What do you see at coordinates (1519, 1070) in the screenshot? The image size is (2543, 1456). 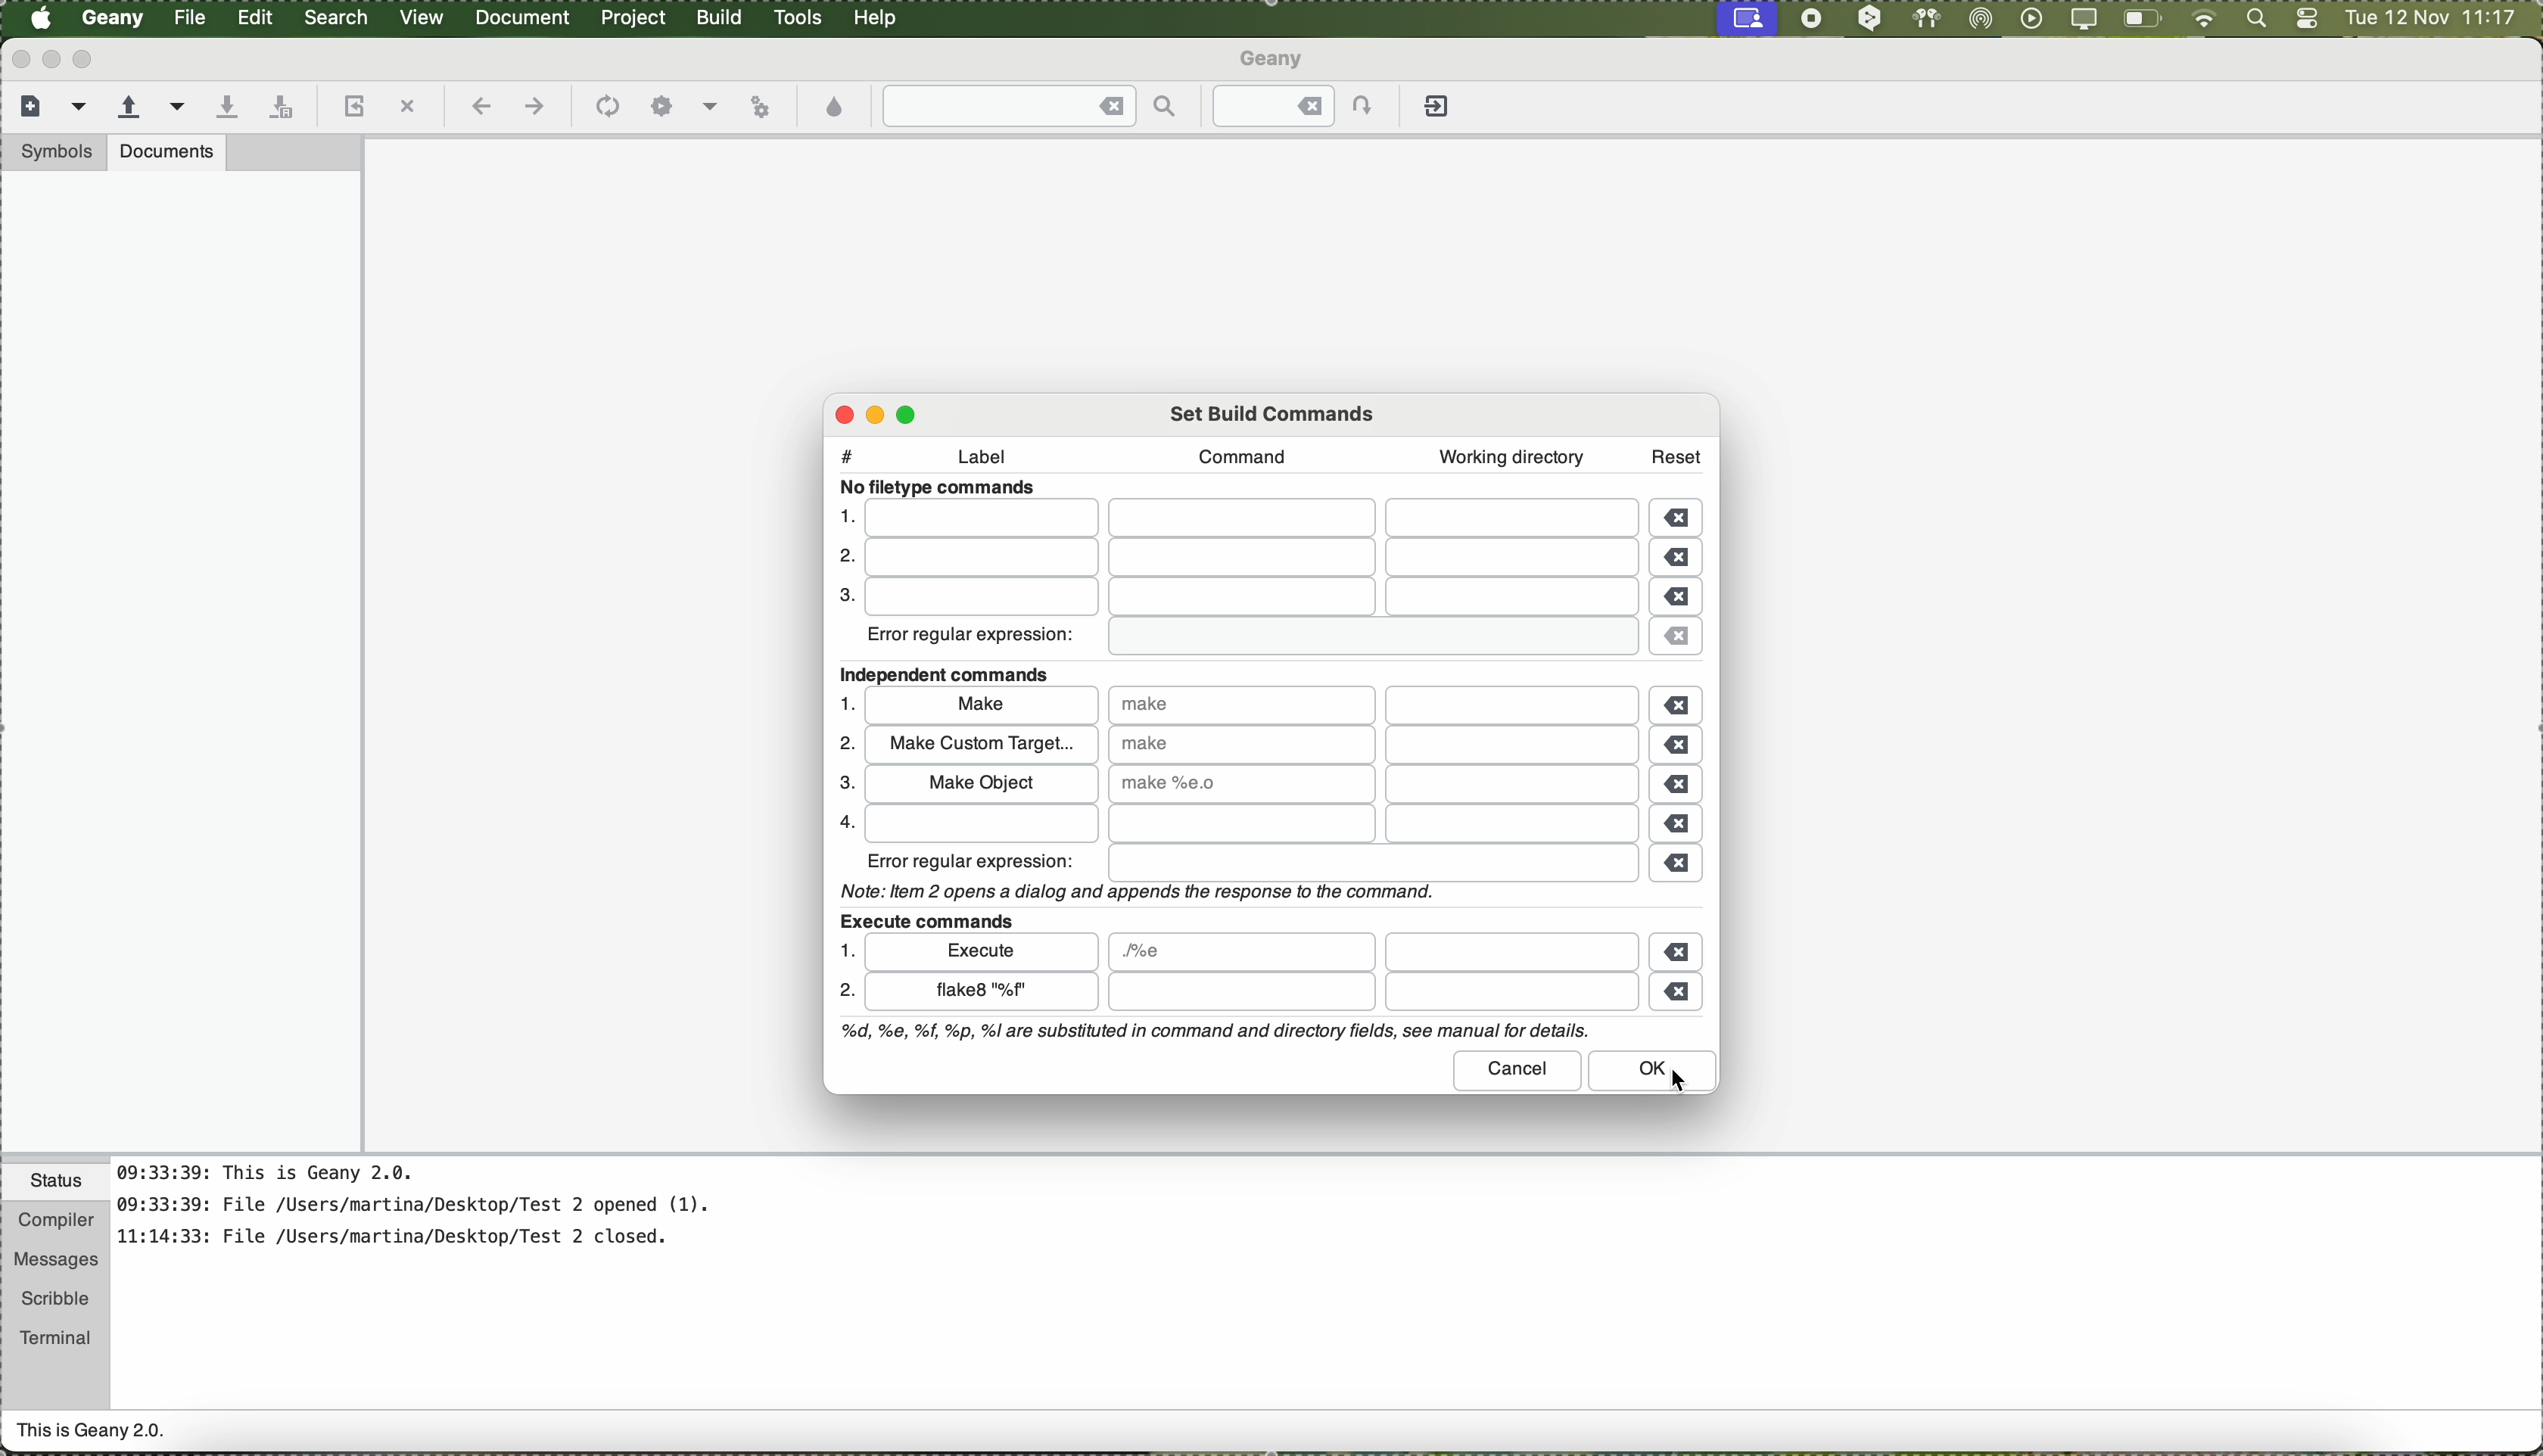 I see `cancel button` at bounding box center [1519, 1070].